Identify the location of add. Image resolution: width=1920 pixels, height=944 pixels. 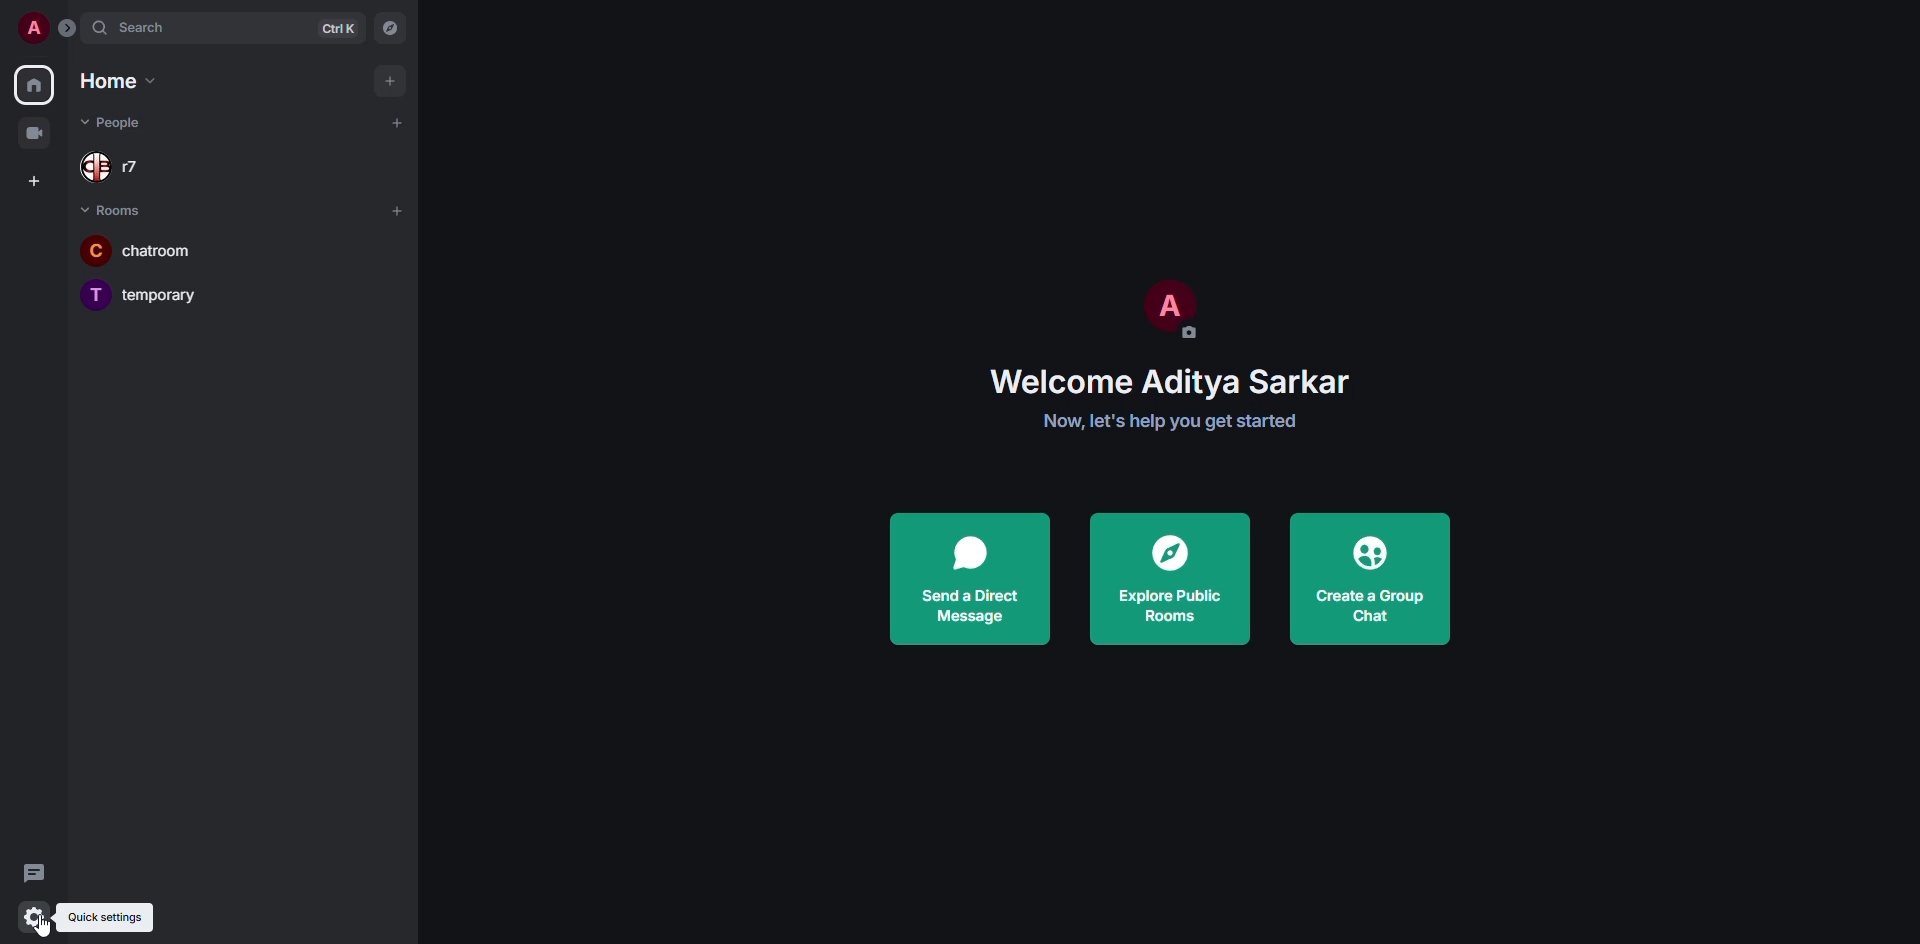
(400, 122).